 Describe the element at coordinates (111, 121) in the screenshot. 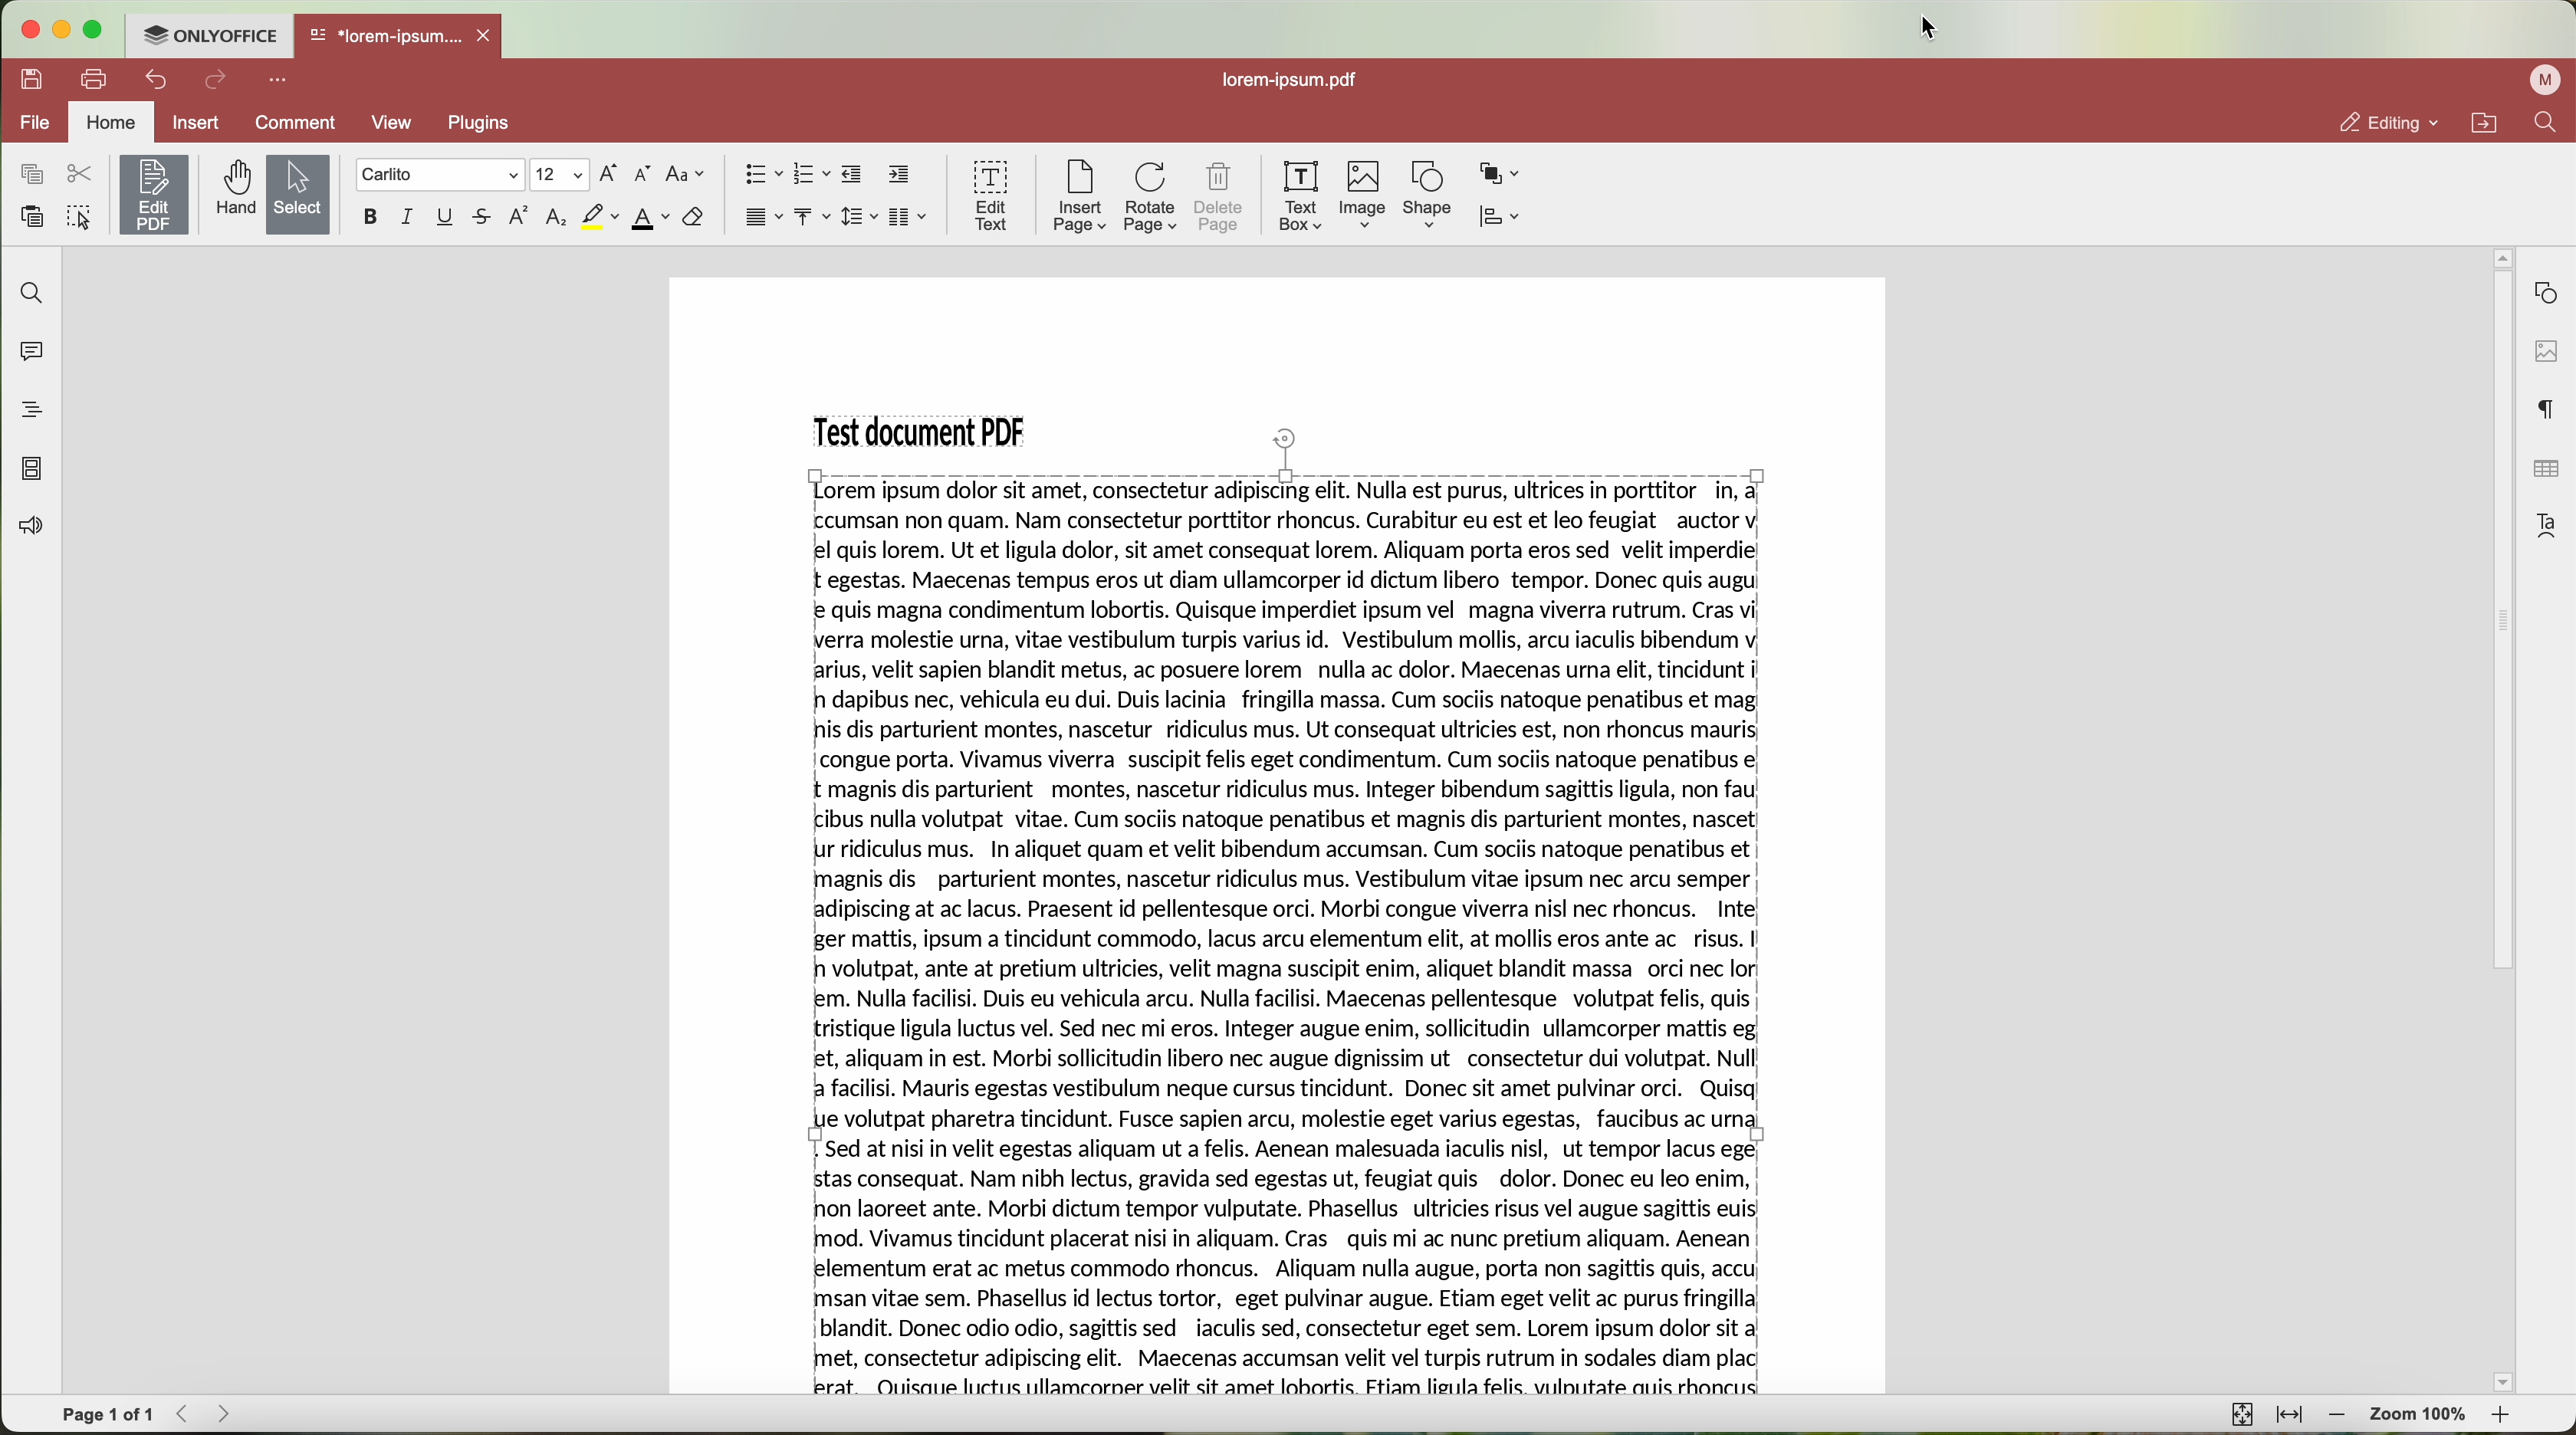

I see `home` at that location.